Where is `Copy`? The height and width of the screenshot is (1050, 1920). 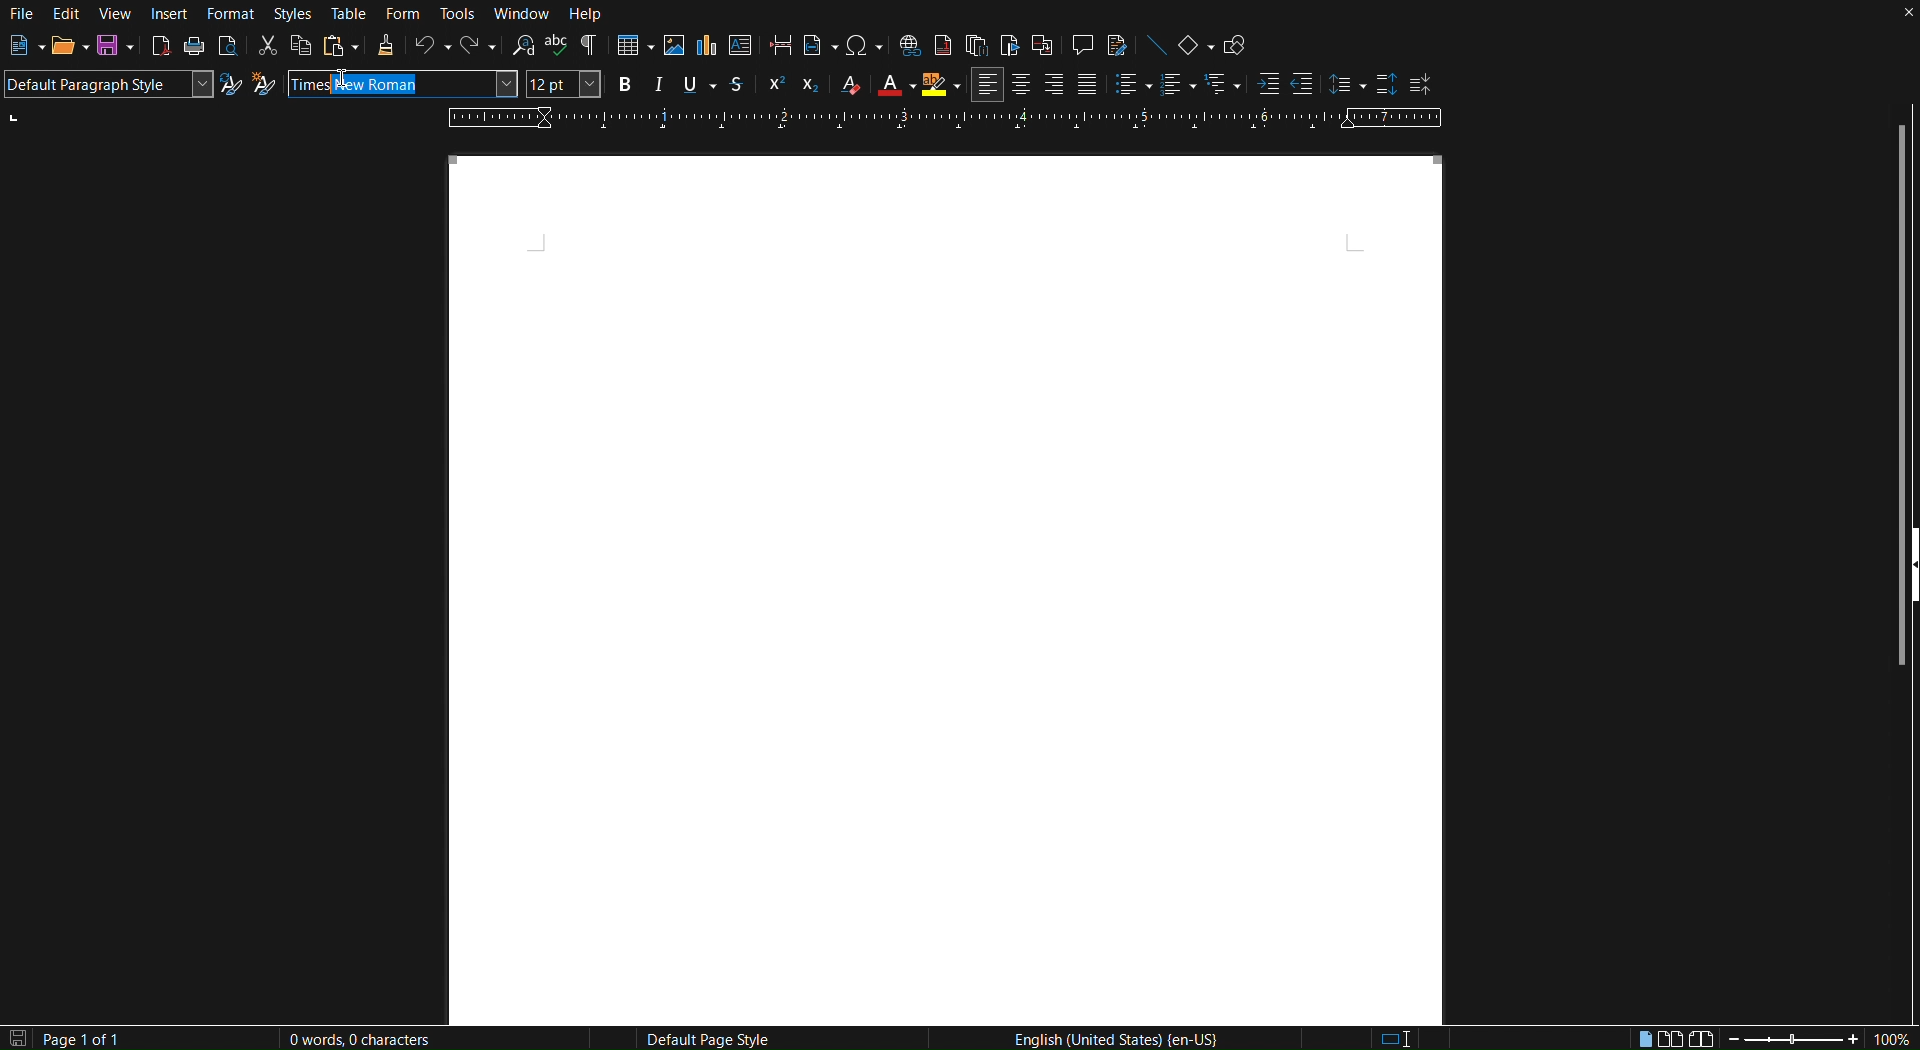
Copy is located at coordinates (300, 48).